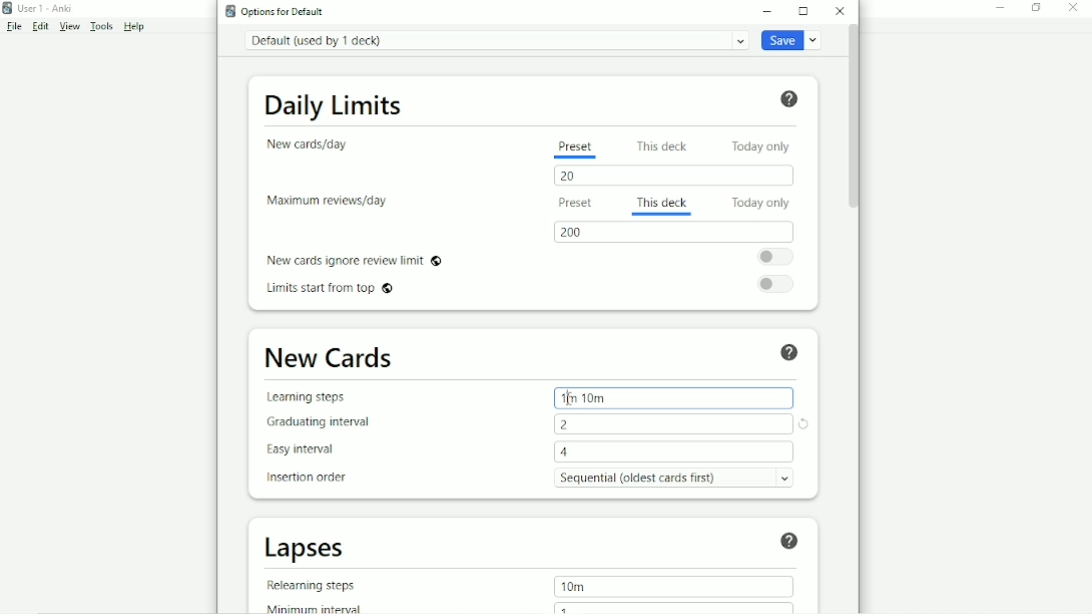  I want to click on This deck, so click(661, 146).